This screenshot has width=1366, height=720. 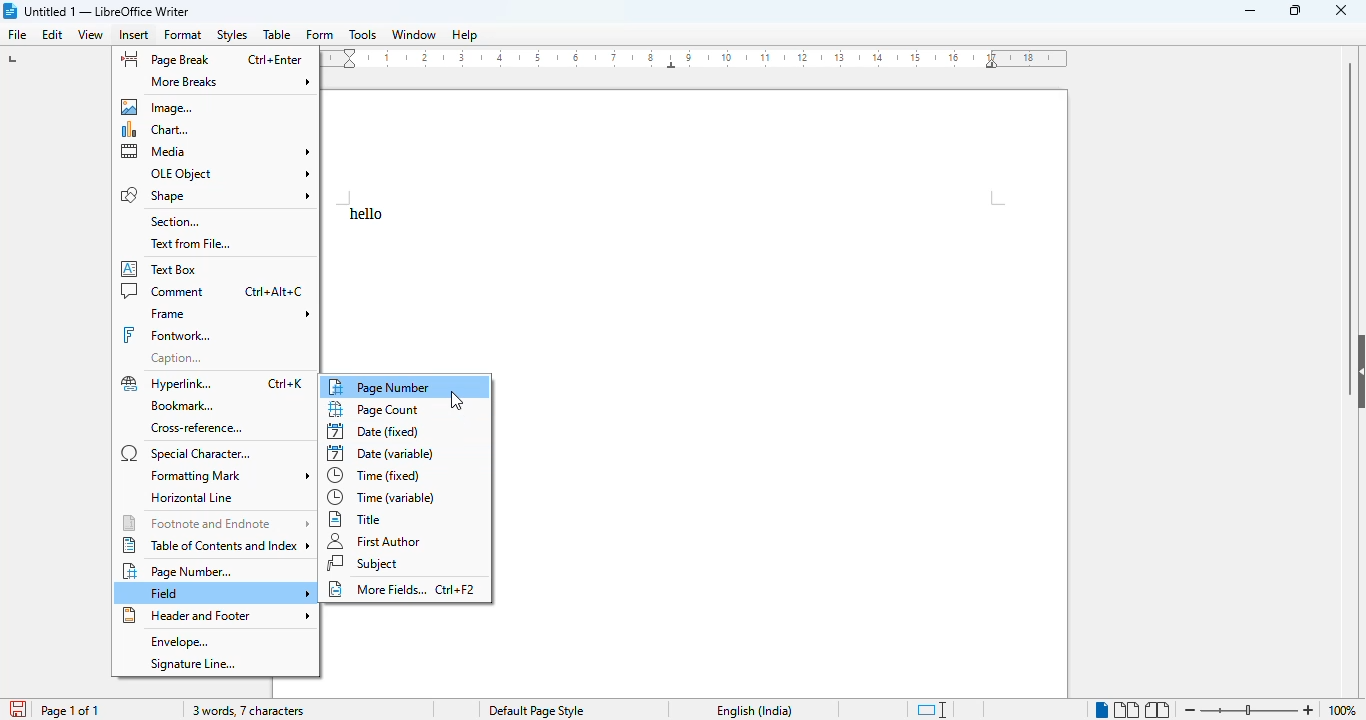 I want to click on 100%, so click(x=1341, y=712).